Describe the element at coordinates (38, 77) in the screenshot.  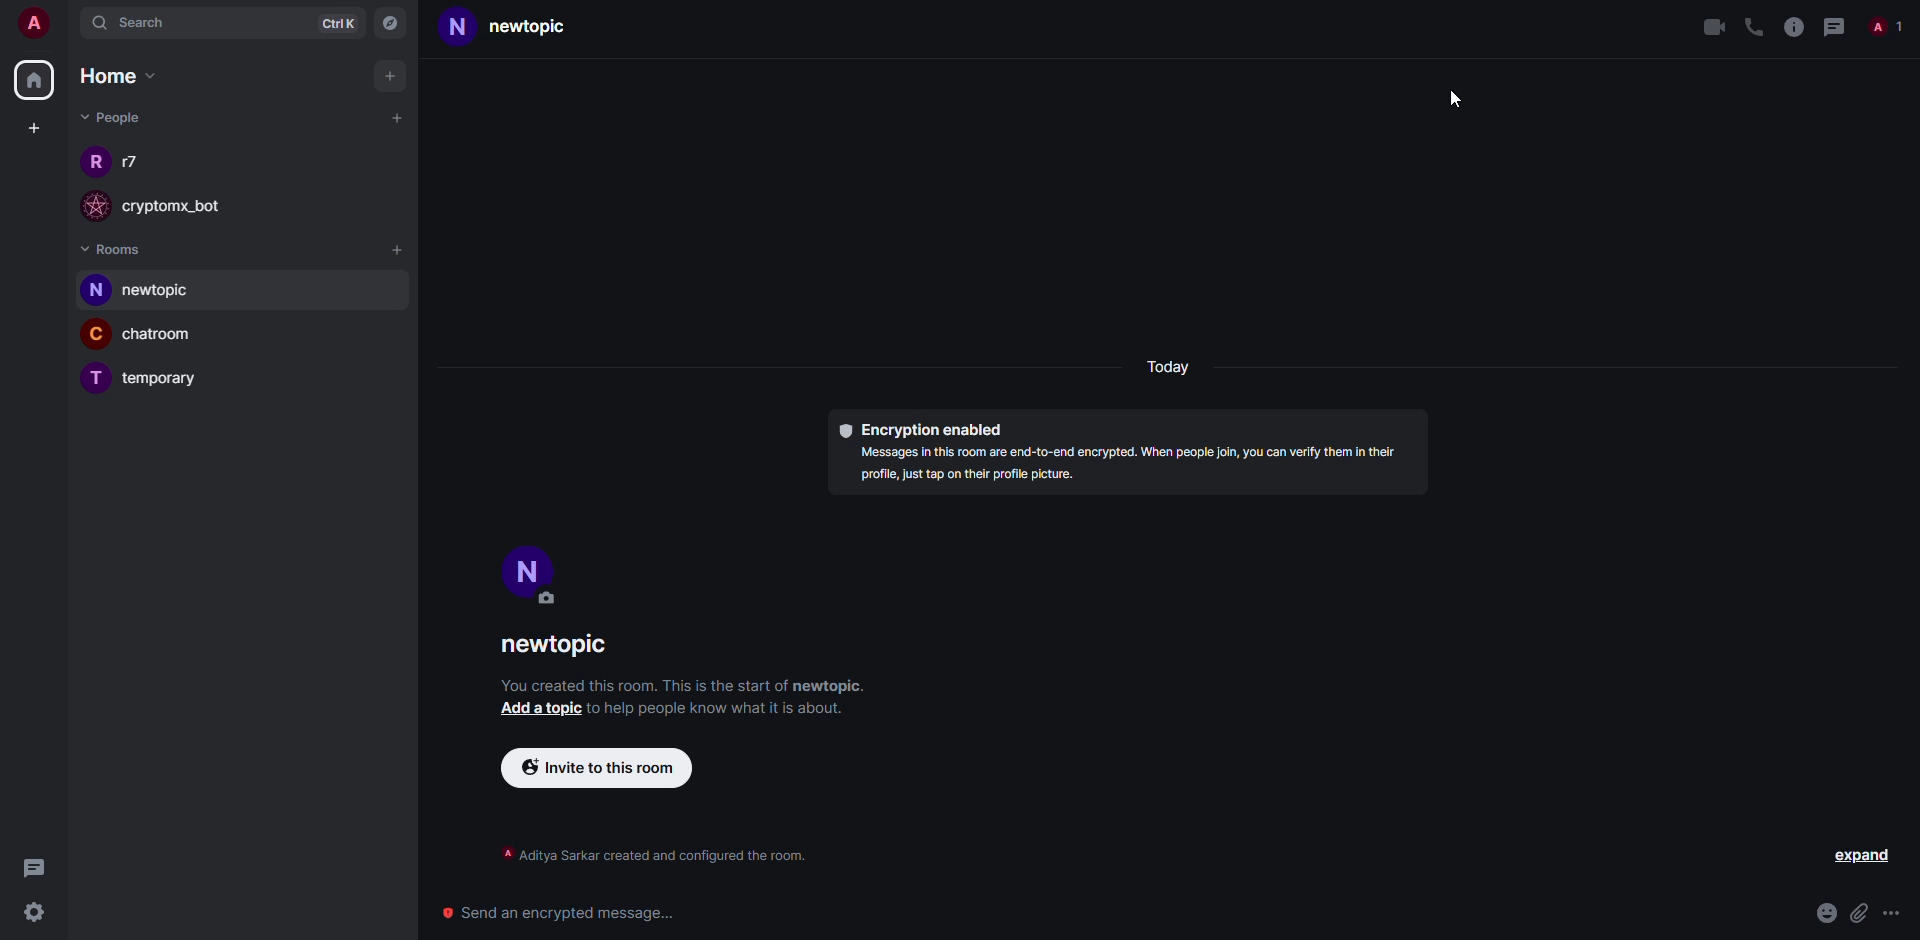
I see `home` at that location.